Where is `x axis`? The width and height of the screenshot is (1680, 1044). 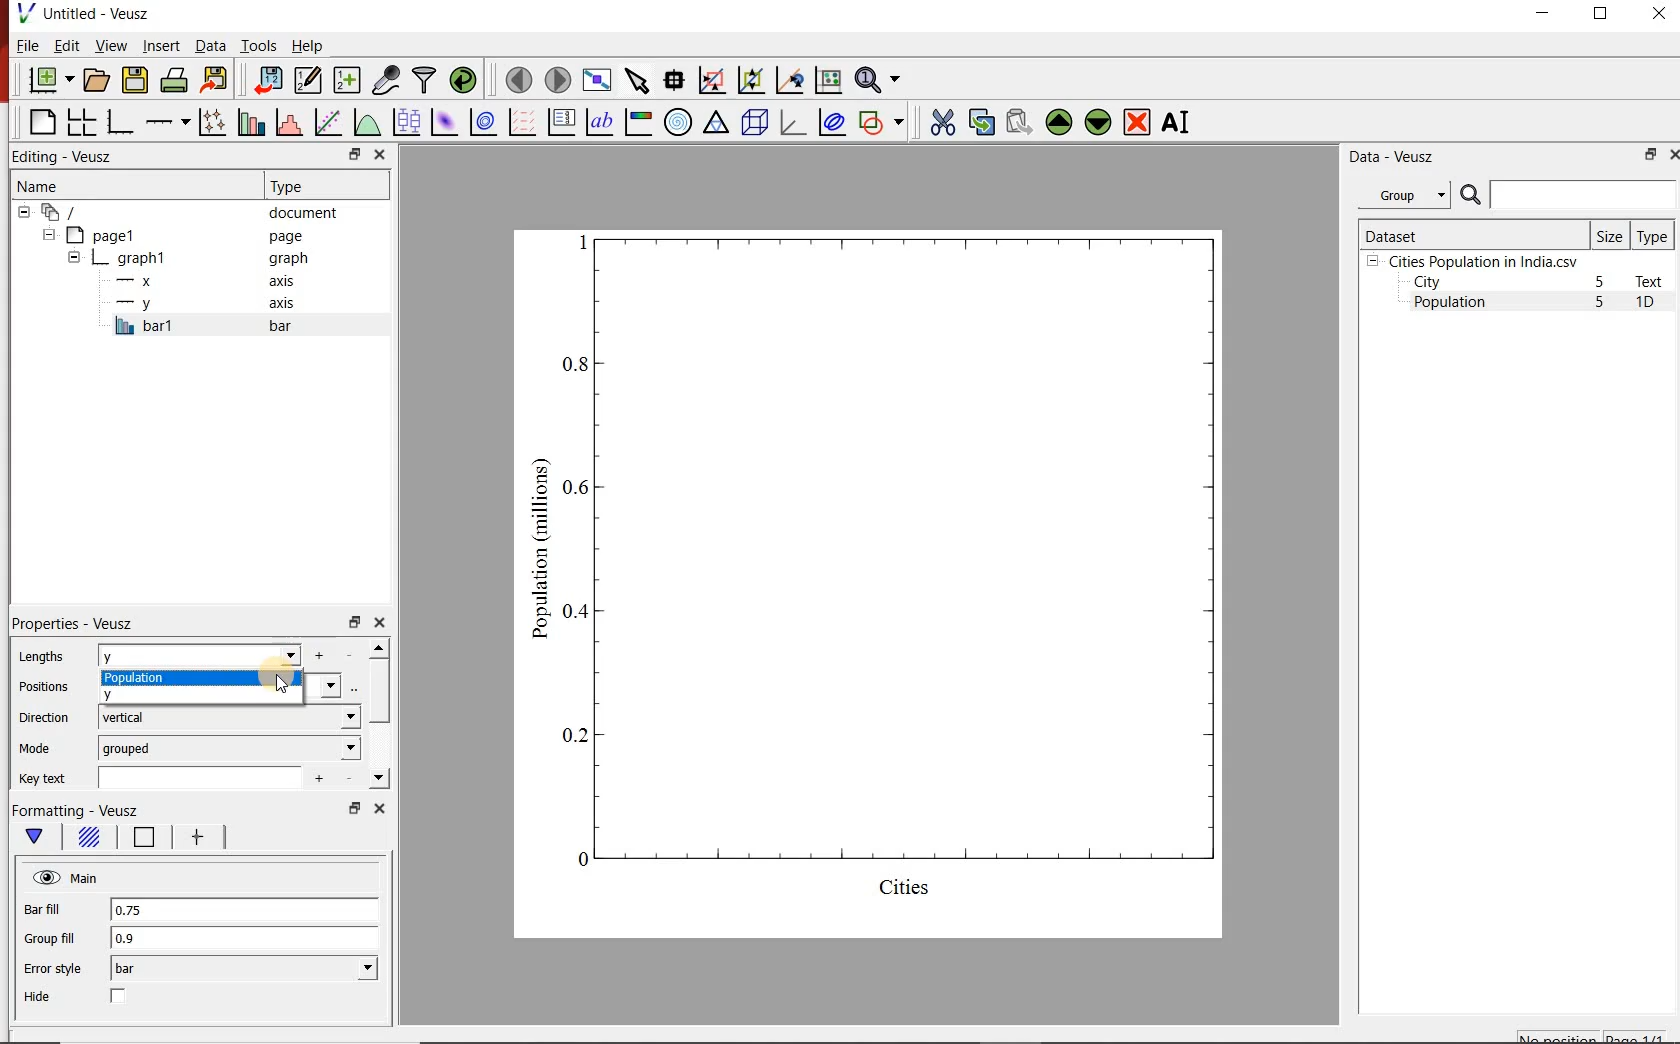 x axis is located at coordinates (208, 281).